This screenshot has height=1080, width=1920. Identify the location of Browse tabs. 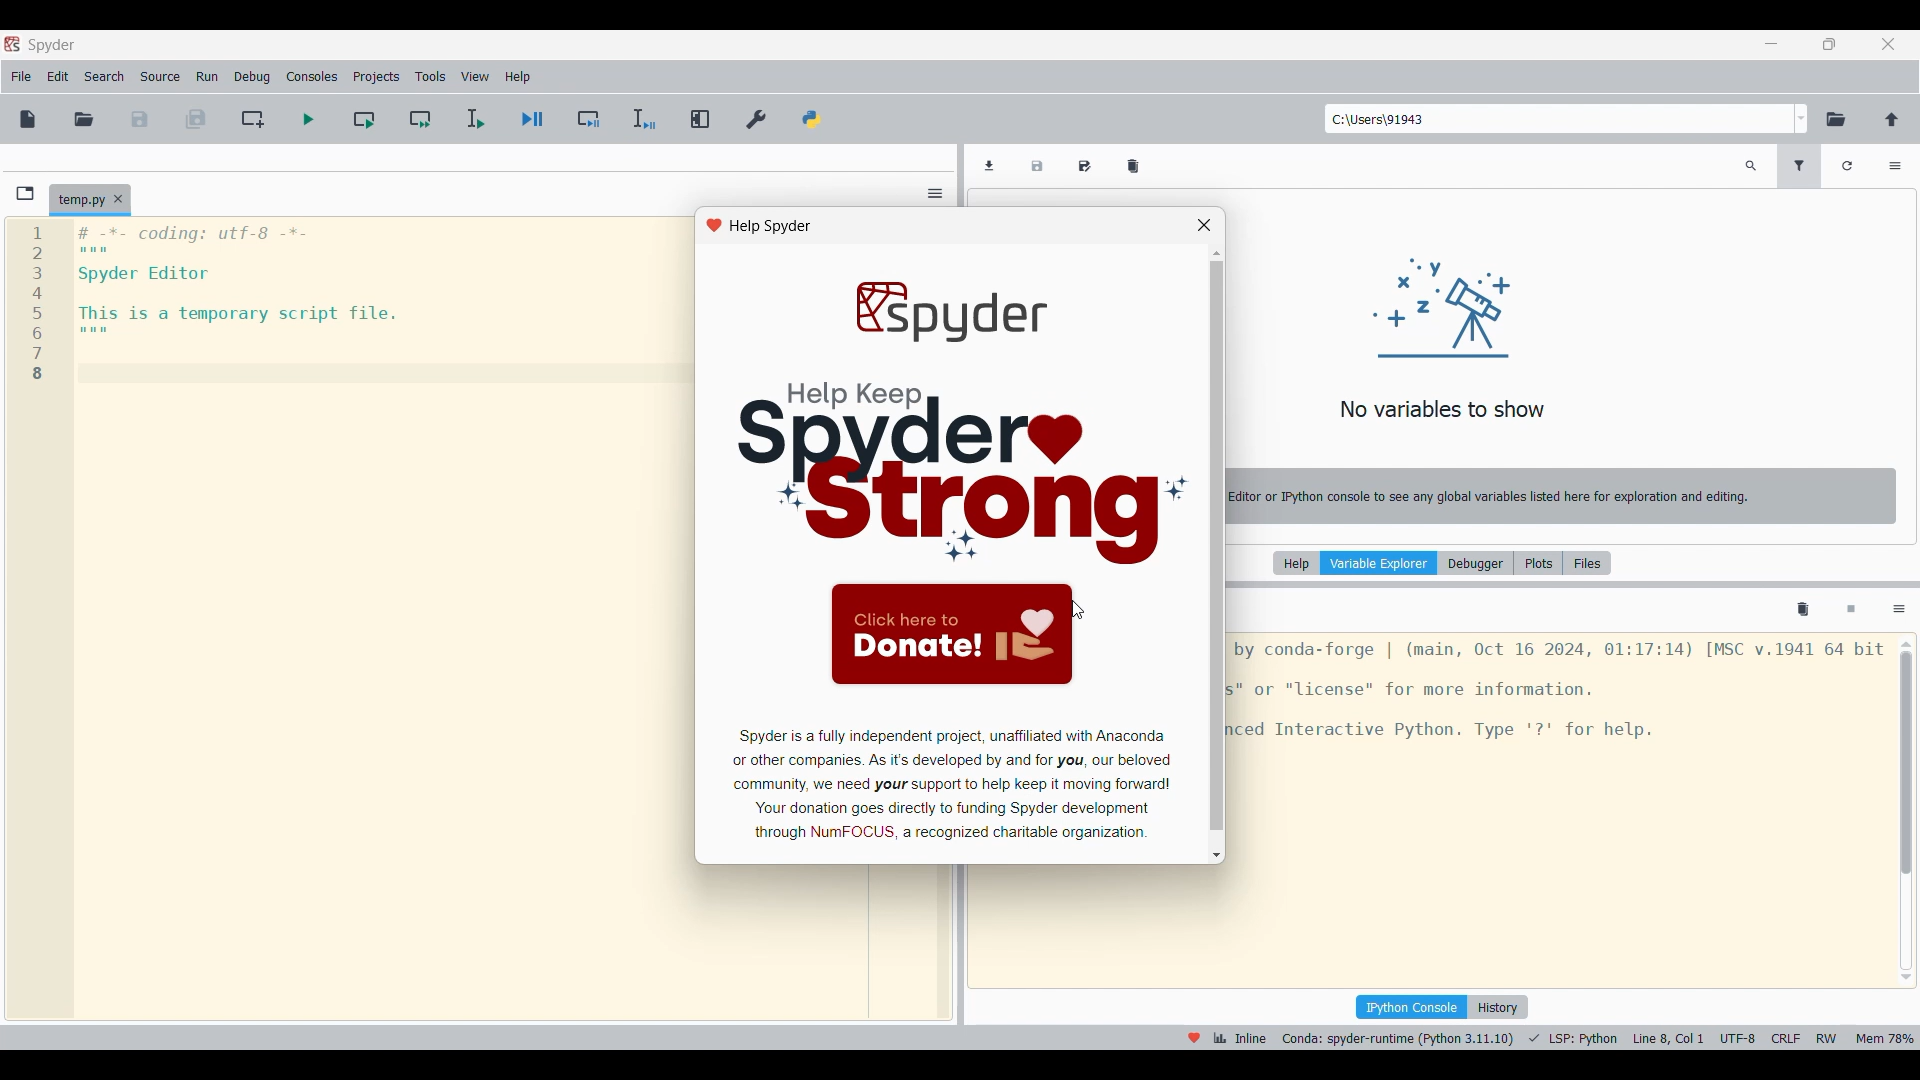
(25, 194).